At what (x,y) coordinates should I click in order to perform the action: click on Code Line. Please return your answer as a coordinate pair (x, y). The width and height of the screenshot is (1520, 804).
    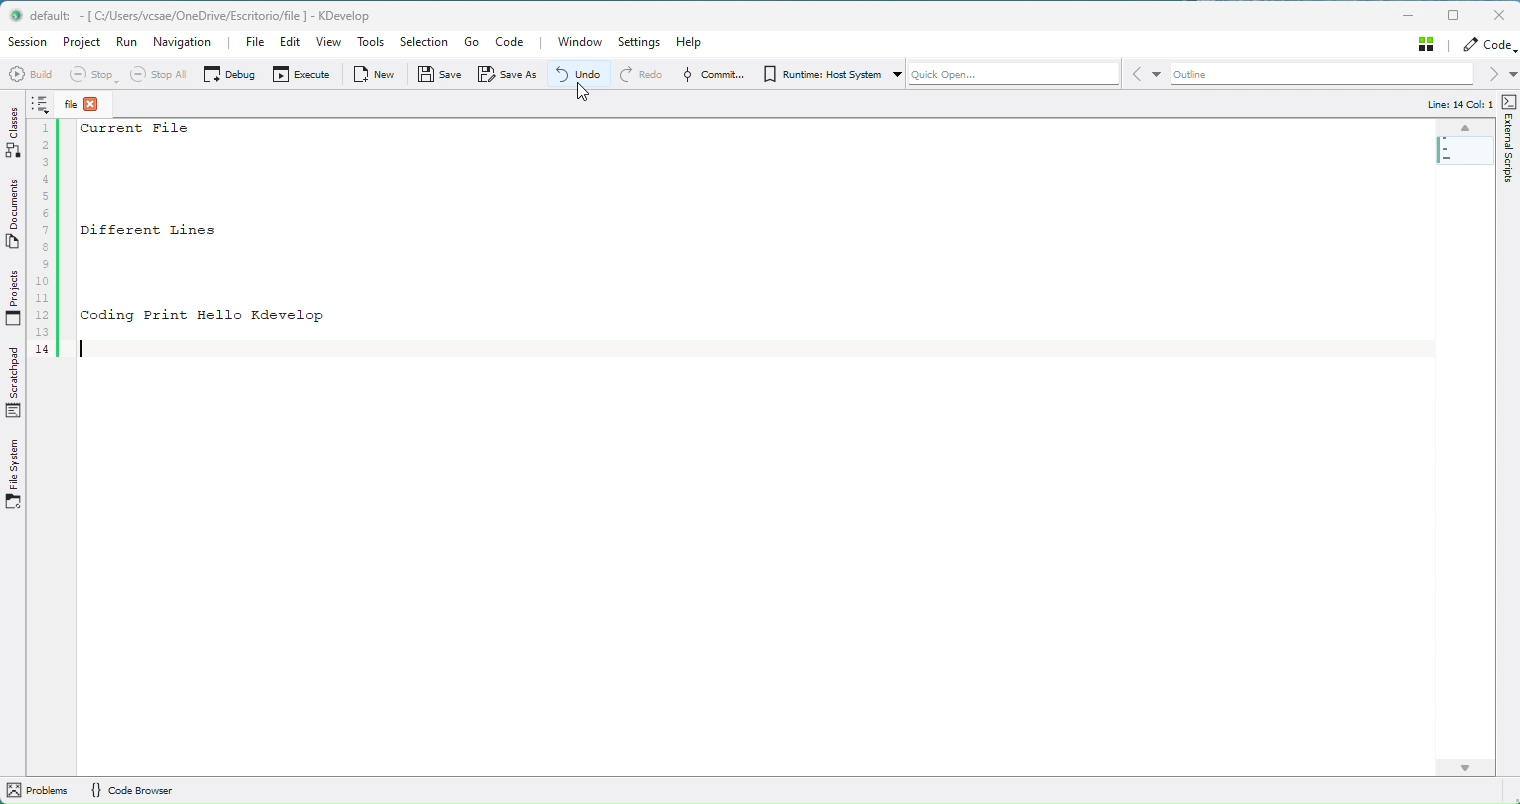
    Looking at the image, I should click on (44, 231).